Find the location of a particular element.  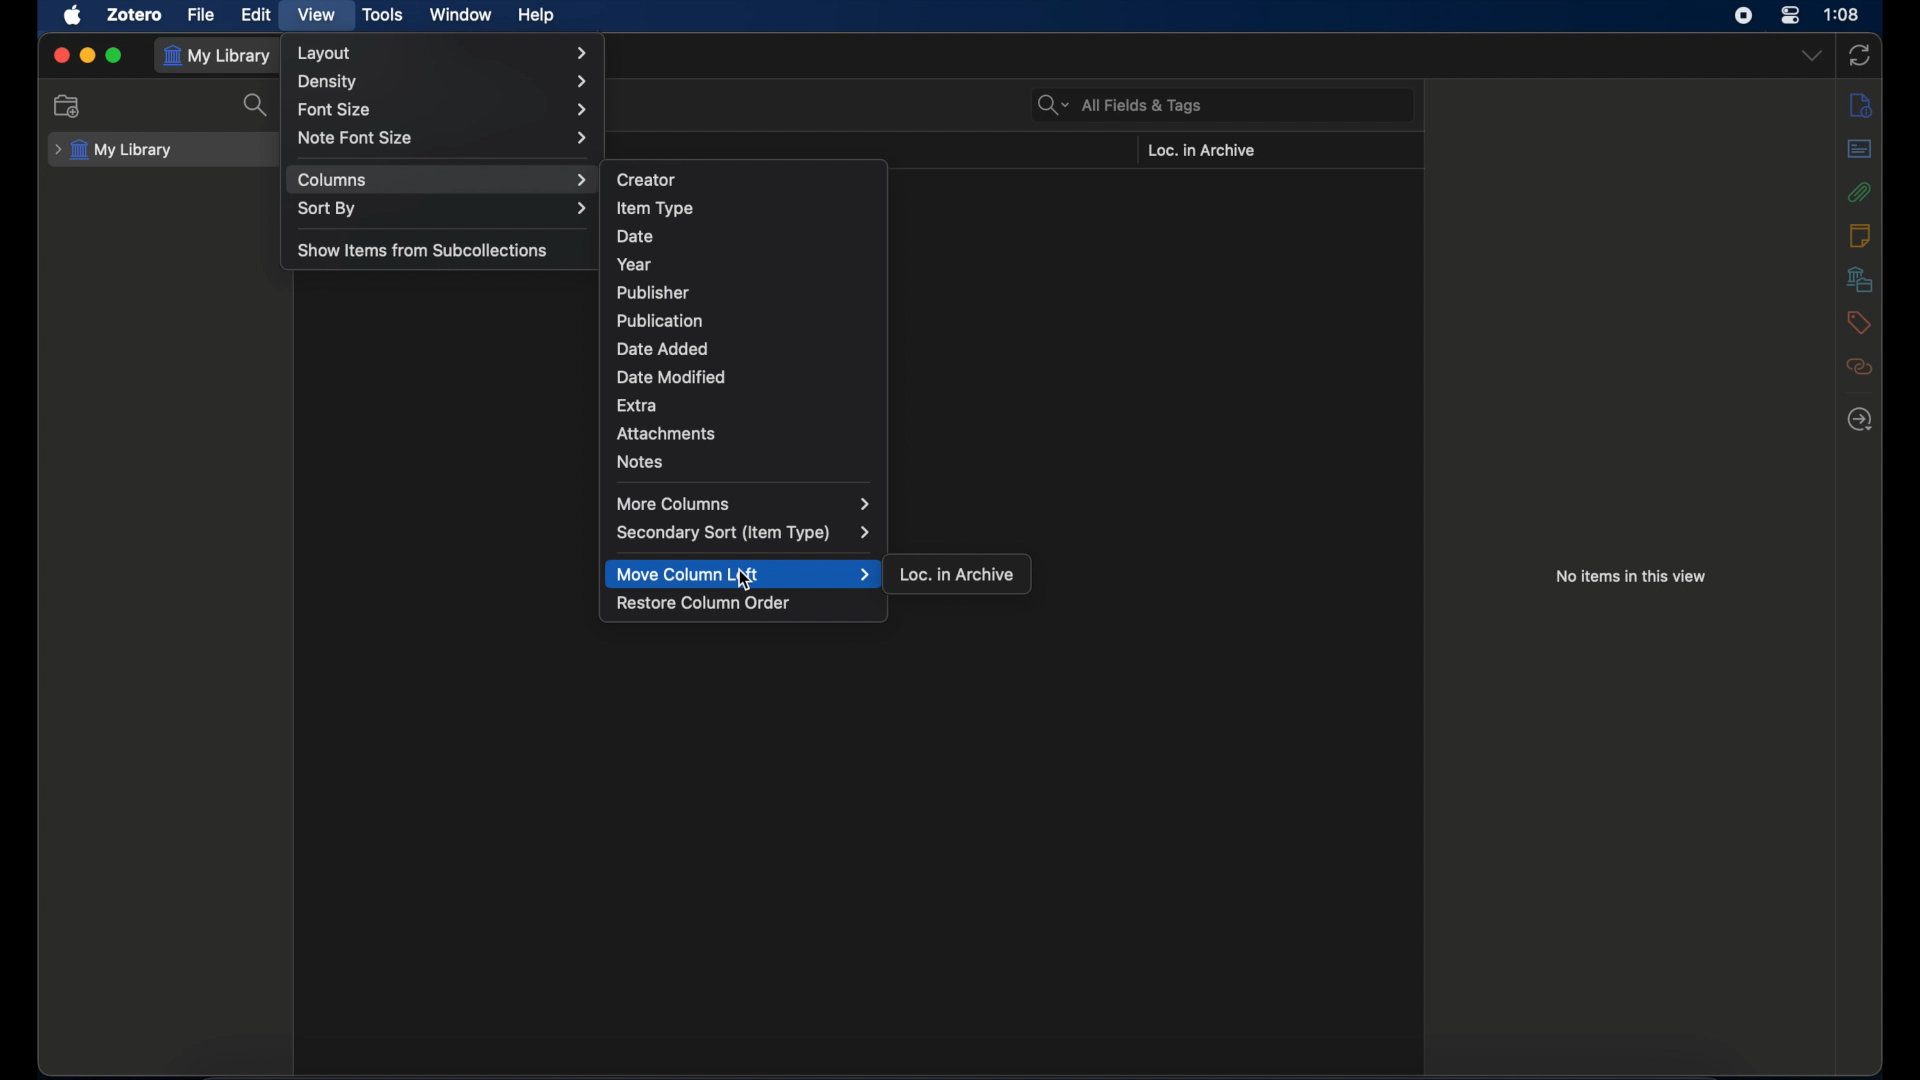

date added is located at coordinates (662, 349).